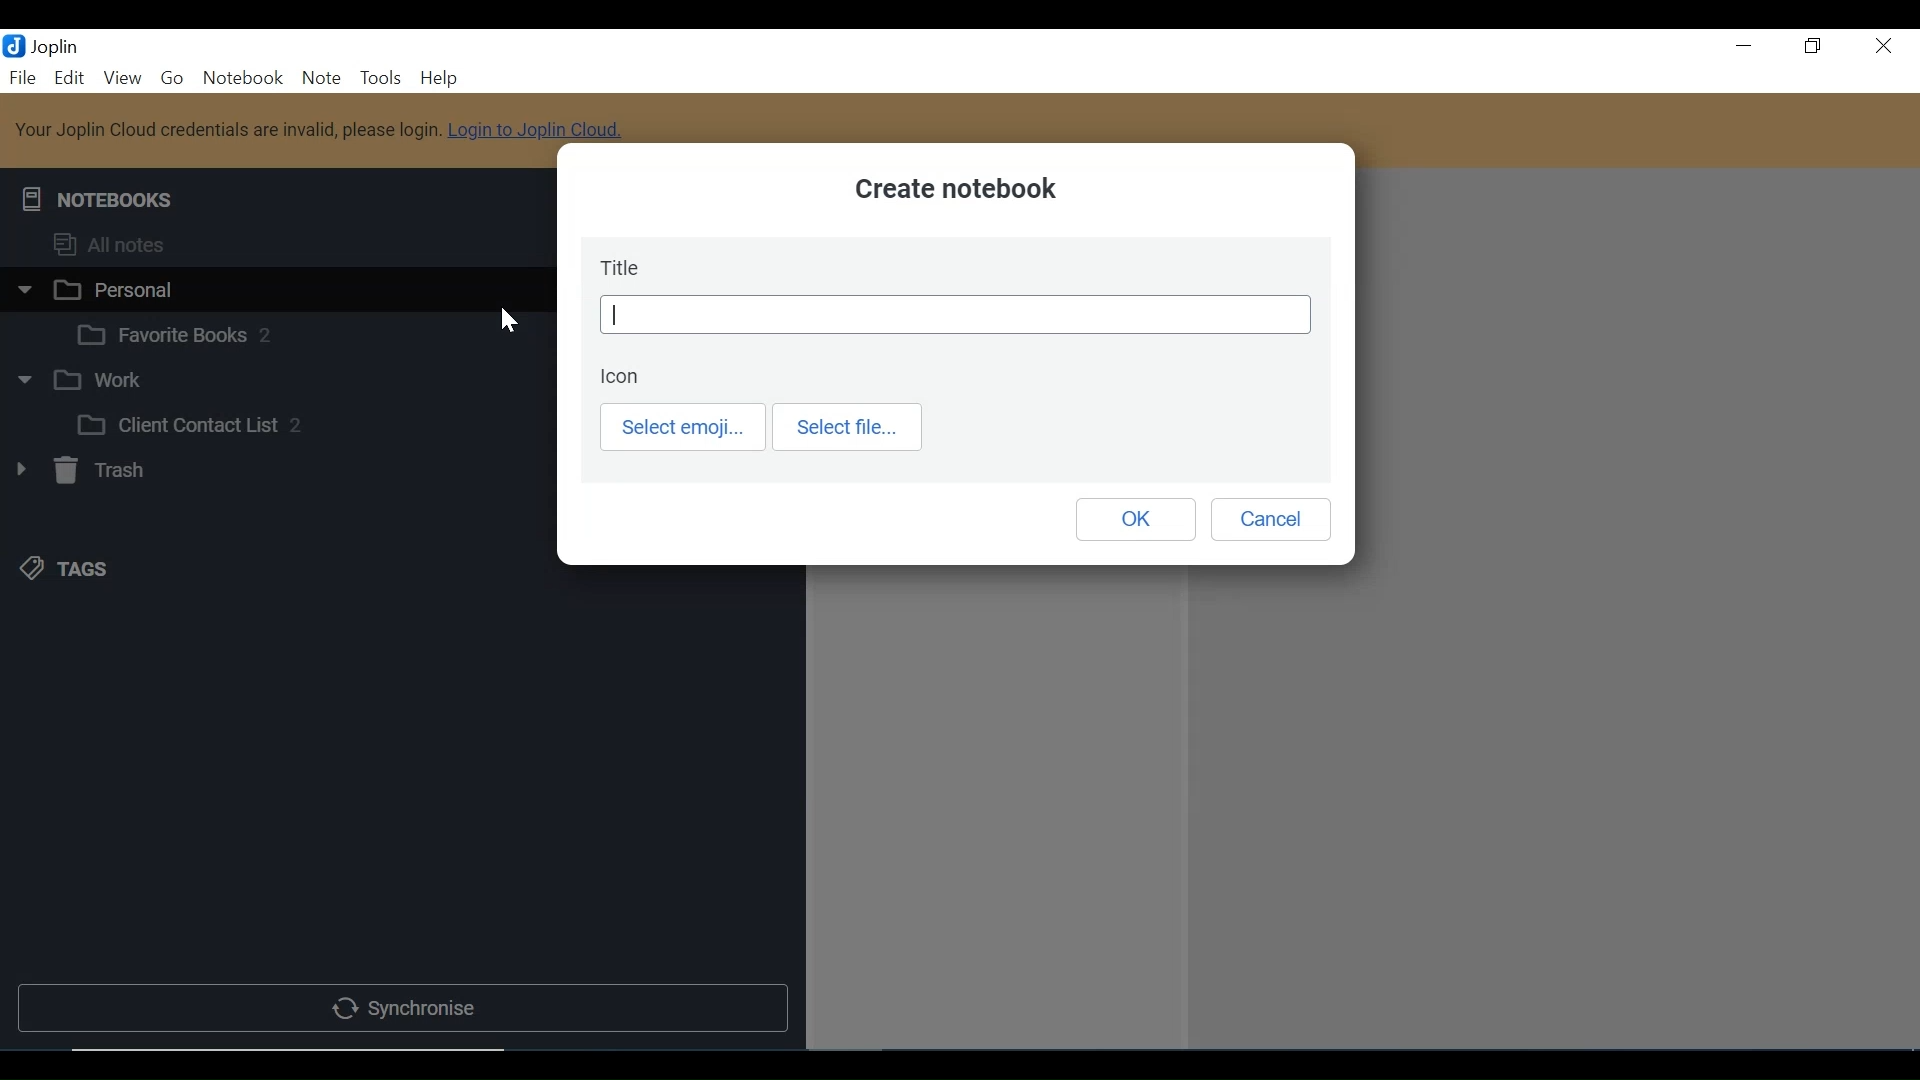 This screenshot has height=1080, width=1920. Describe the element at coordinates (511, 322) in the screenshot. I see `Cursor` at that location.